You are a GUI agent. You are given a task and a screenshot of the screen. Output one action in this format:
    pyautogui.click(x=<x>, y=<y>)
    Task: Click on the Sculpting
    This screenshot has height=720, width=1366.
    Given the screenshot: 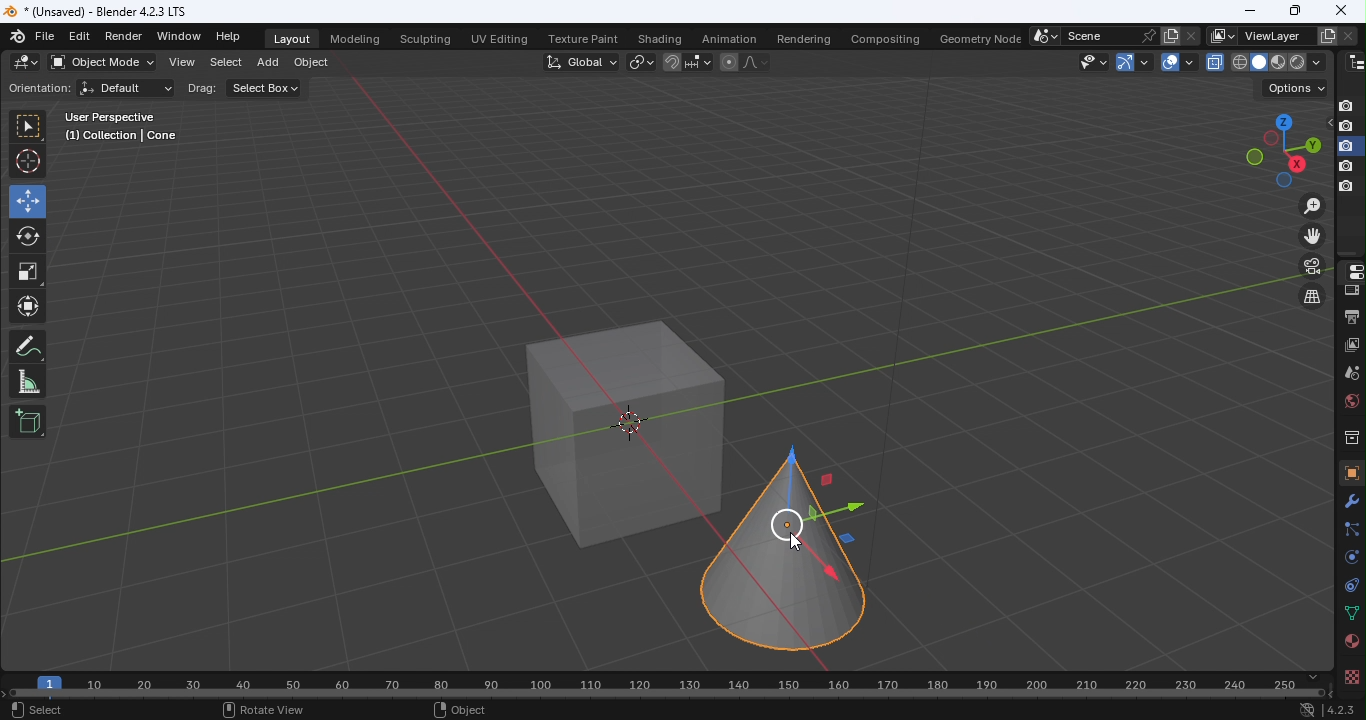 What is the action you would take?
    pyautogui.click(x=425, y=40)
    